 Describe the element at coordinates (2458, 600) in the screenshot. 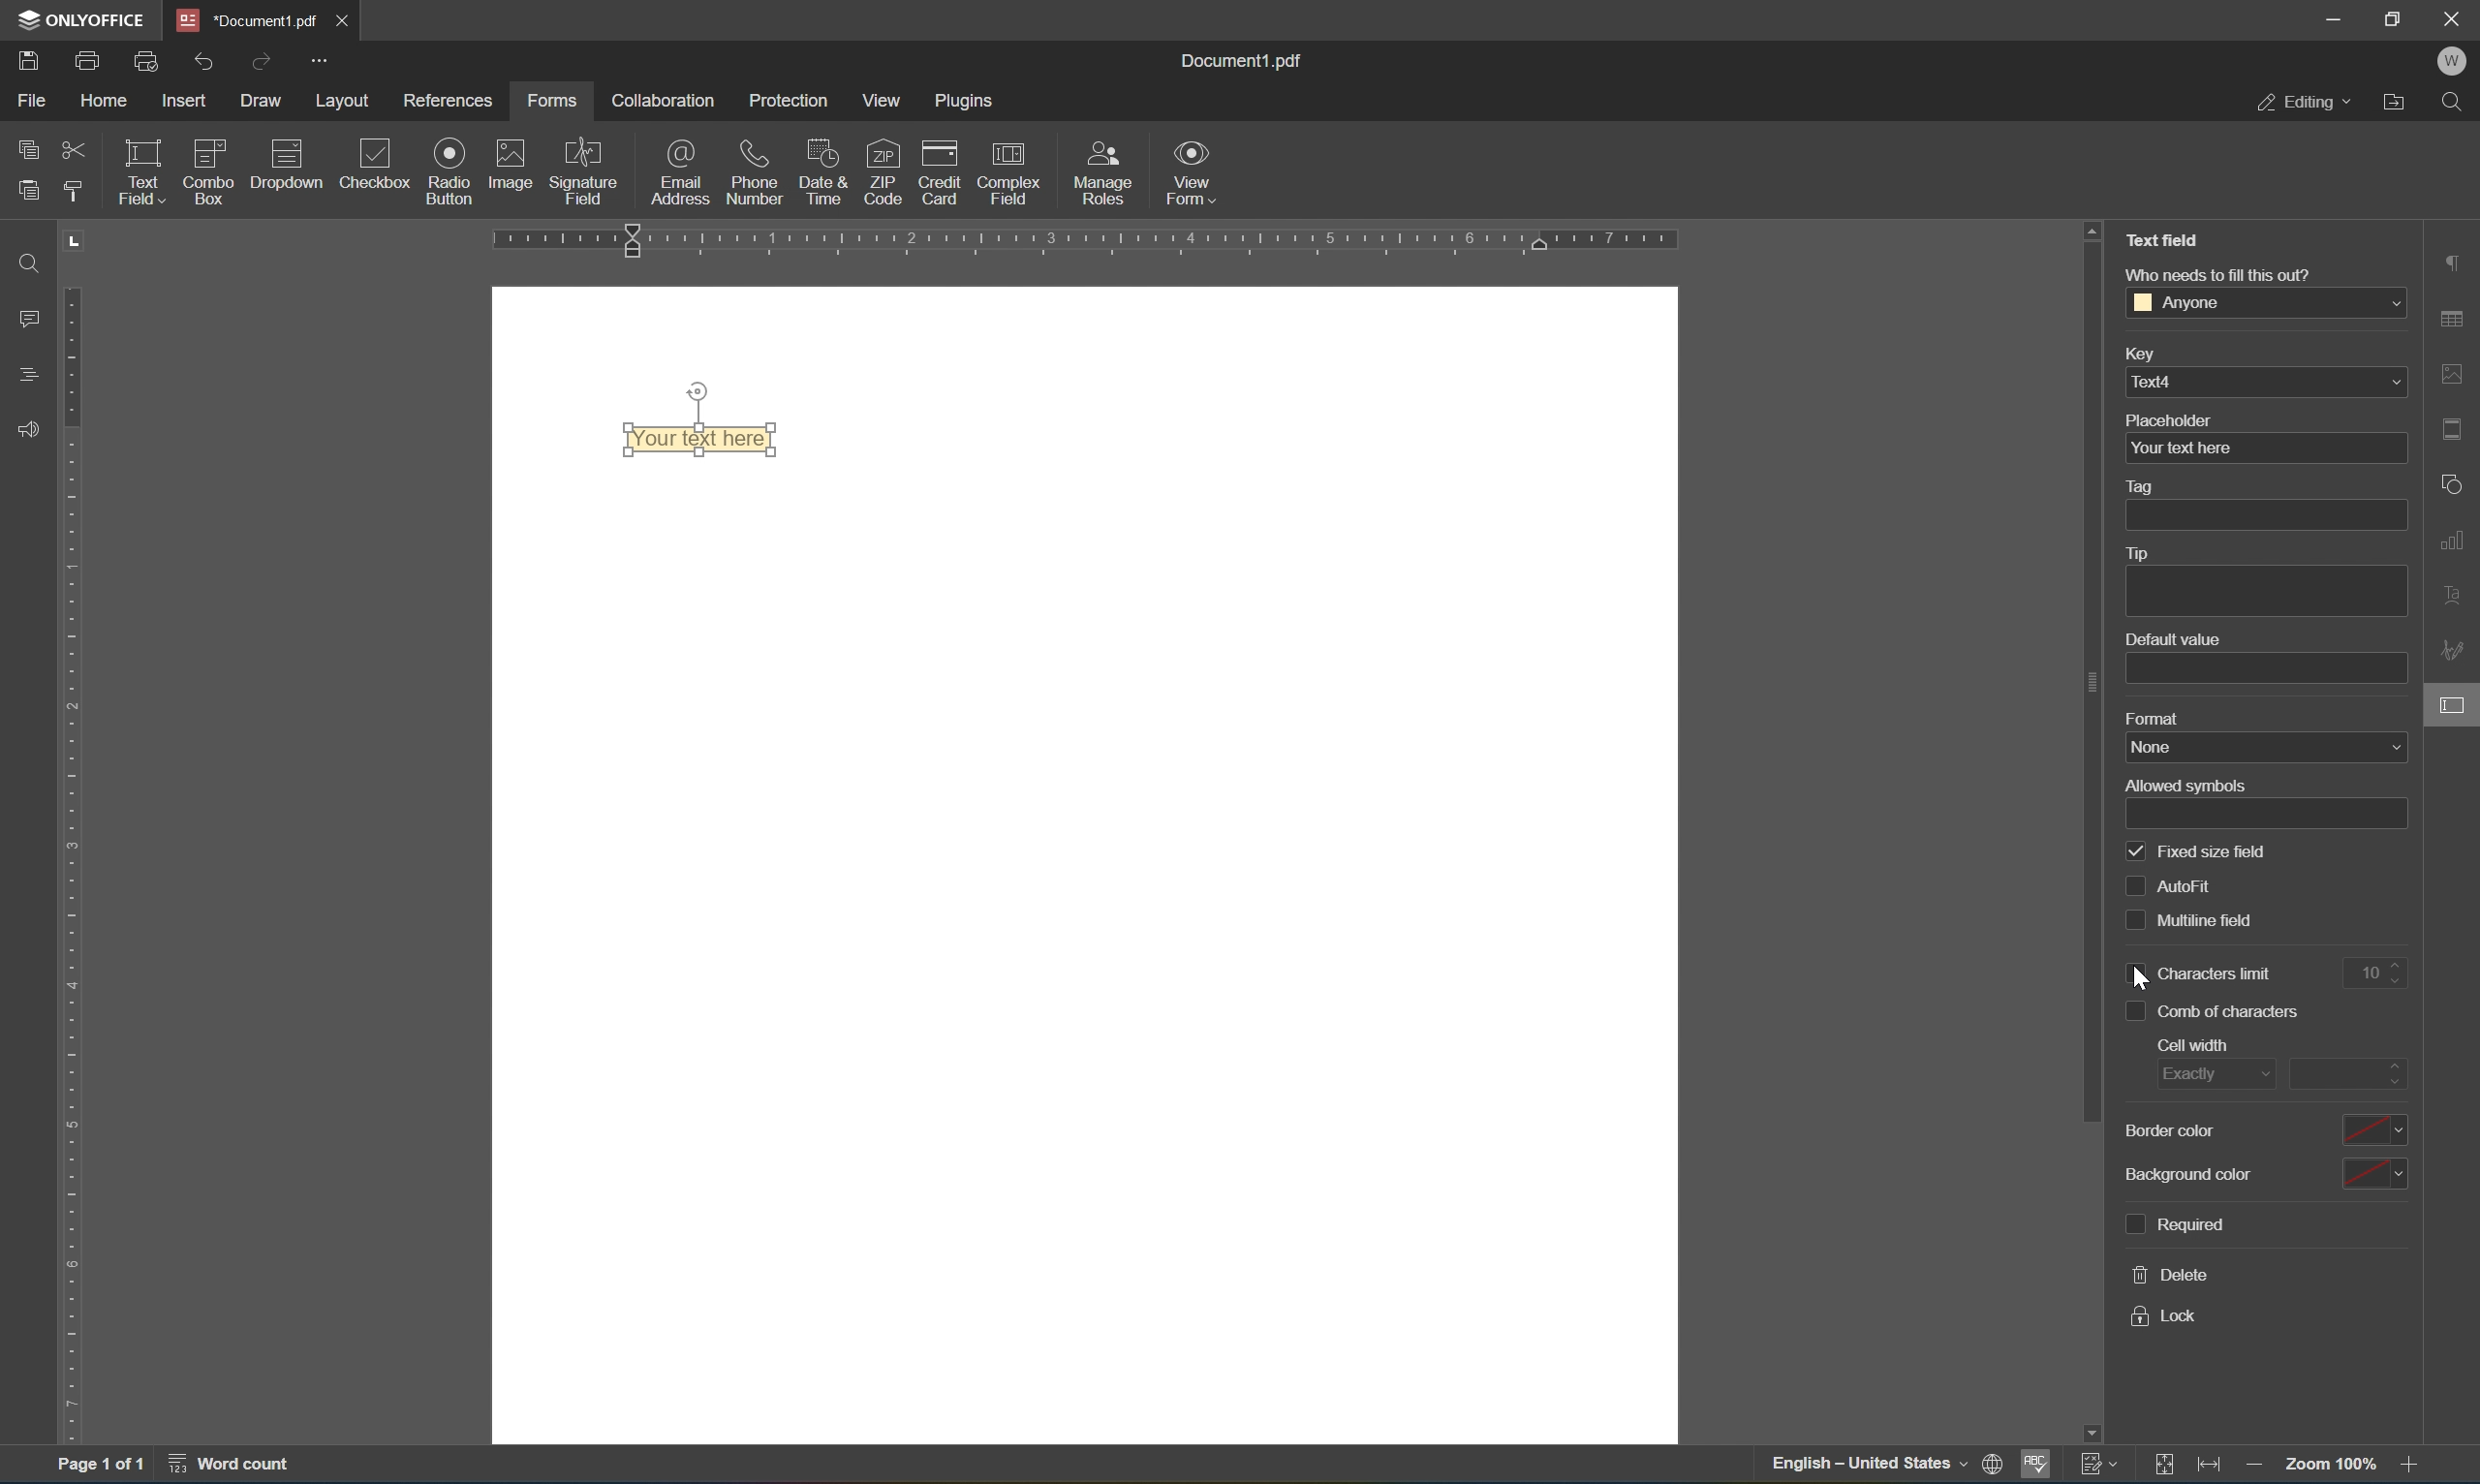

I see `text art settings` at that location.